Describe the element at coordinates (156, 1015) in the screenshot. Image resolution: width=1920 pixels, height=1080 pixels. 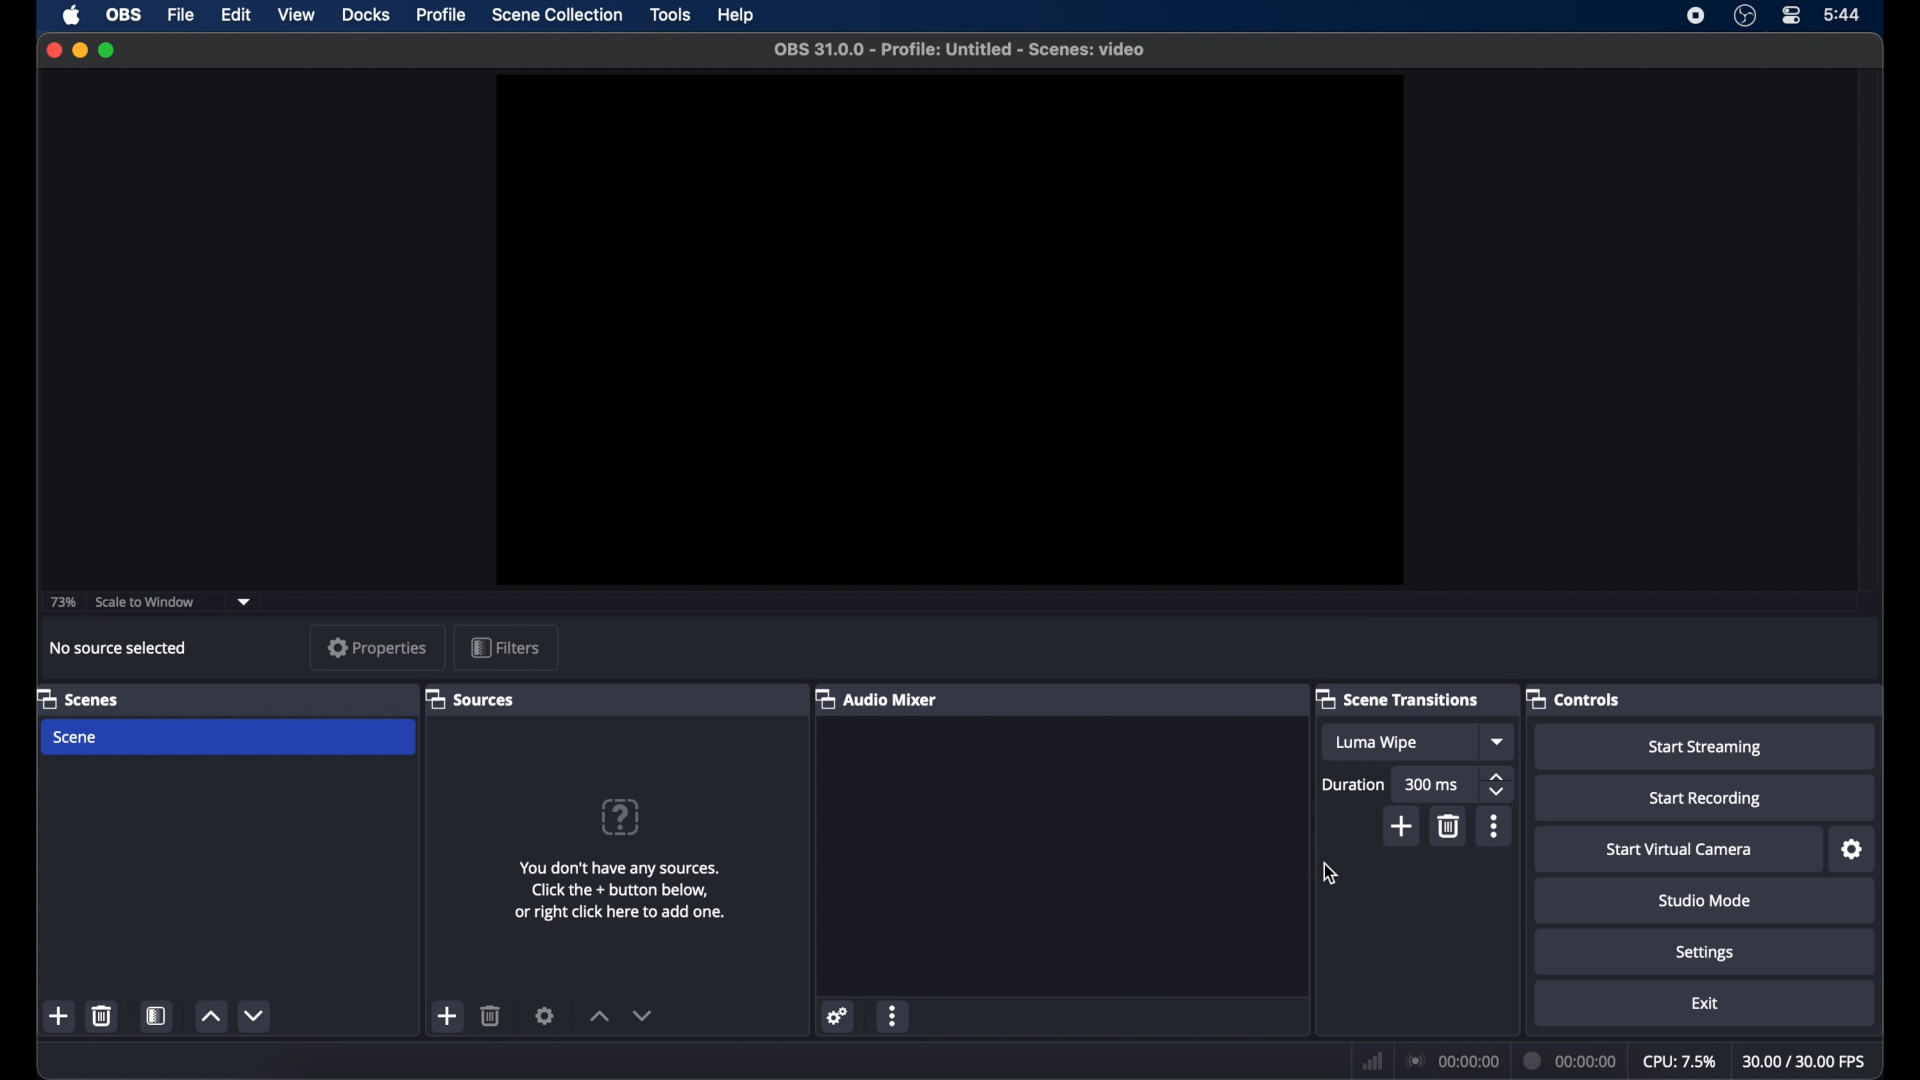
I see `scene filters` at that location.